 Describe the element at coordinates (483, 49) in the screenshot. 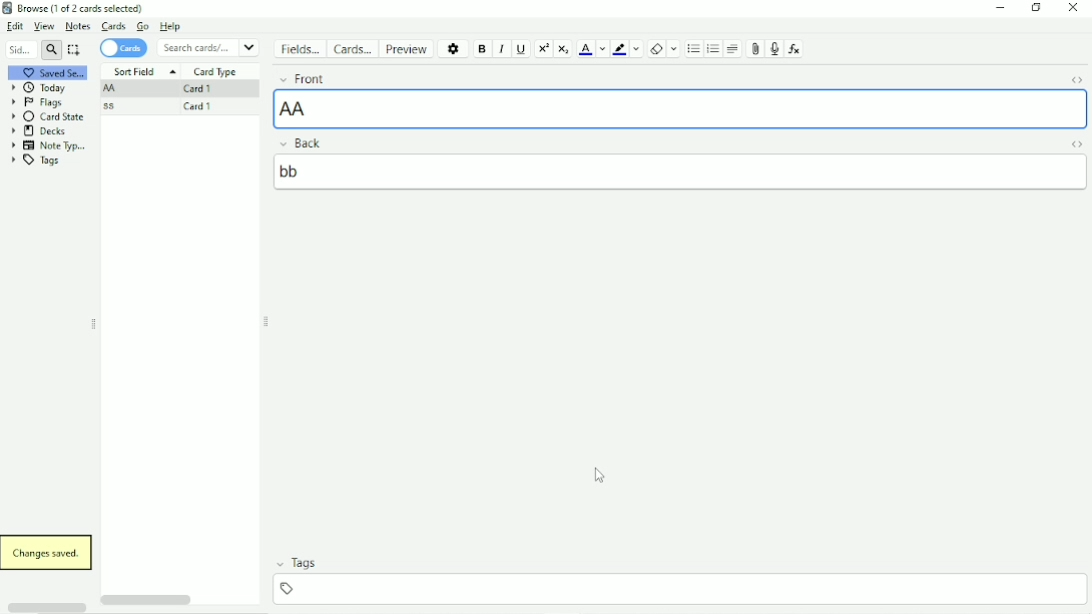

I see `Bold` at that location.